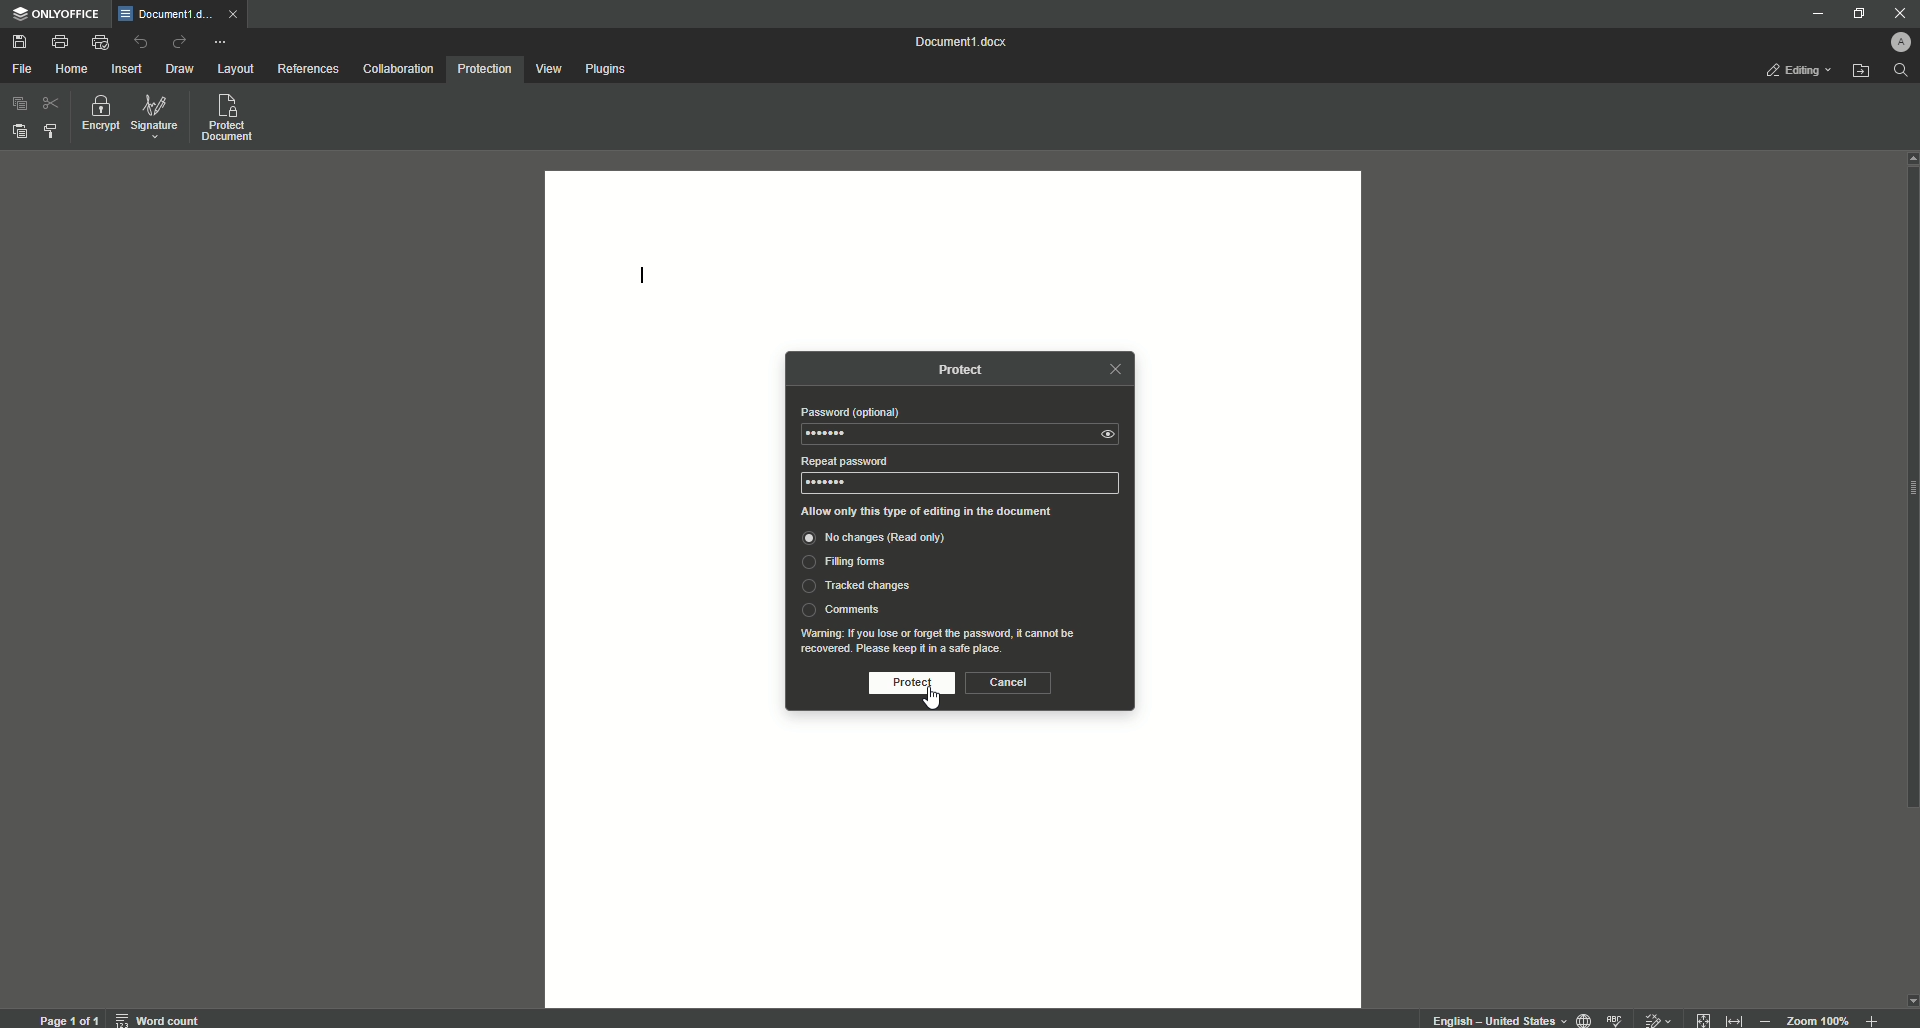 The image size is (1920, 1028). What do you see at coordinates (1655, 1017) in the screenshot?
I see `track changes` at bounding box center [1655, 1017].